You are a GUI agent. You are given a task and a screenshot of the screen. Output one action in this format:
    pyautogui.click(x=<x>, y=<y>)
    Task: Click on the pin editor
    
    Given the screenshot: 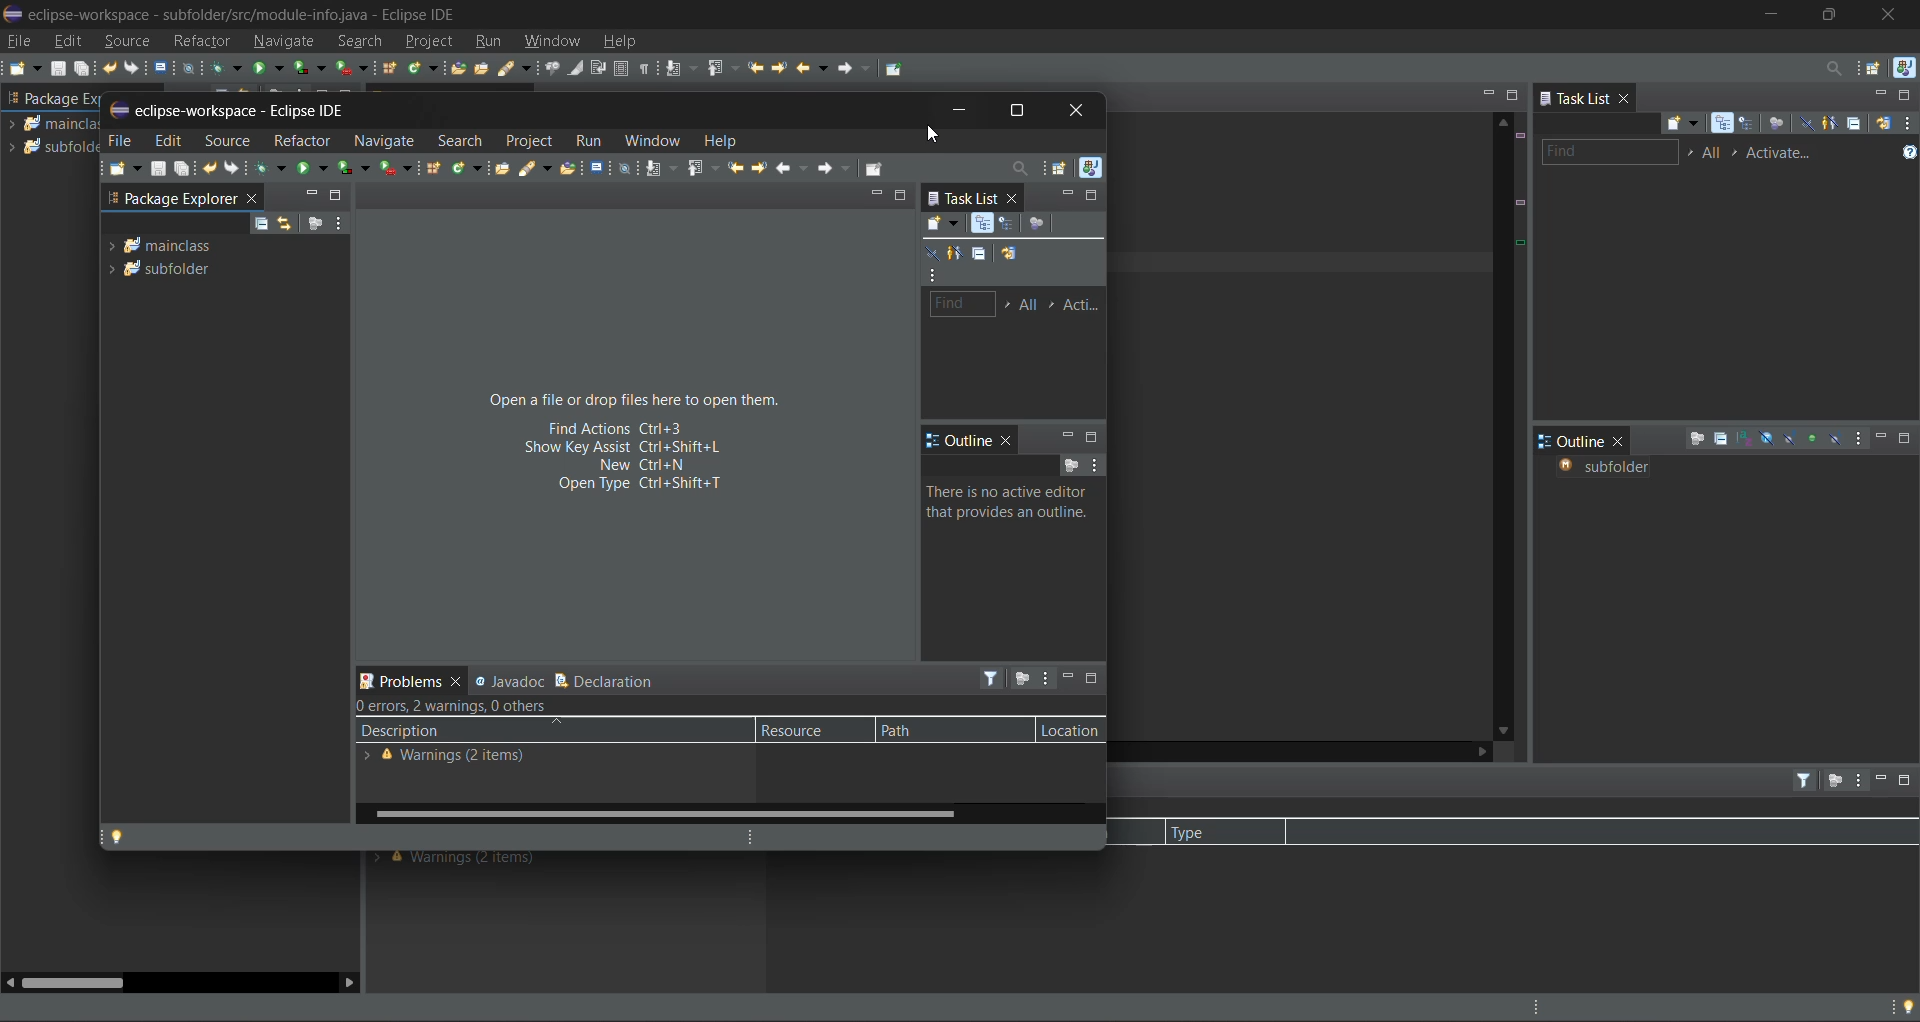 What is the action you would take?
    pyautogui.click(x=879, y=171)
    